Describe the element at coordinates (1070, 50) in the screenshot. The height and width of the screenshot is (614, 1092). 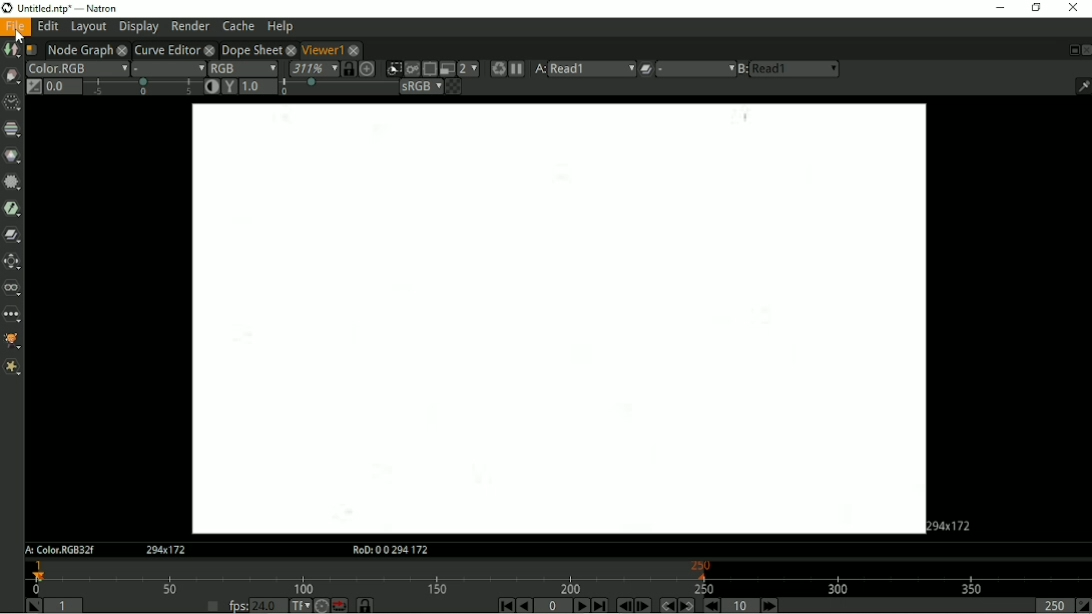
I see `Float pane` at that location.